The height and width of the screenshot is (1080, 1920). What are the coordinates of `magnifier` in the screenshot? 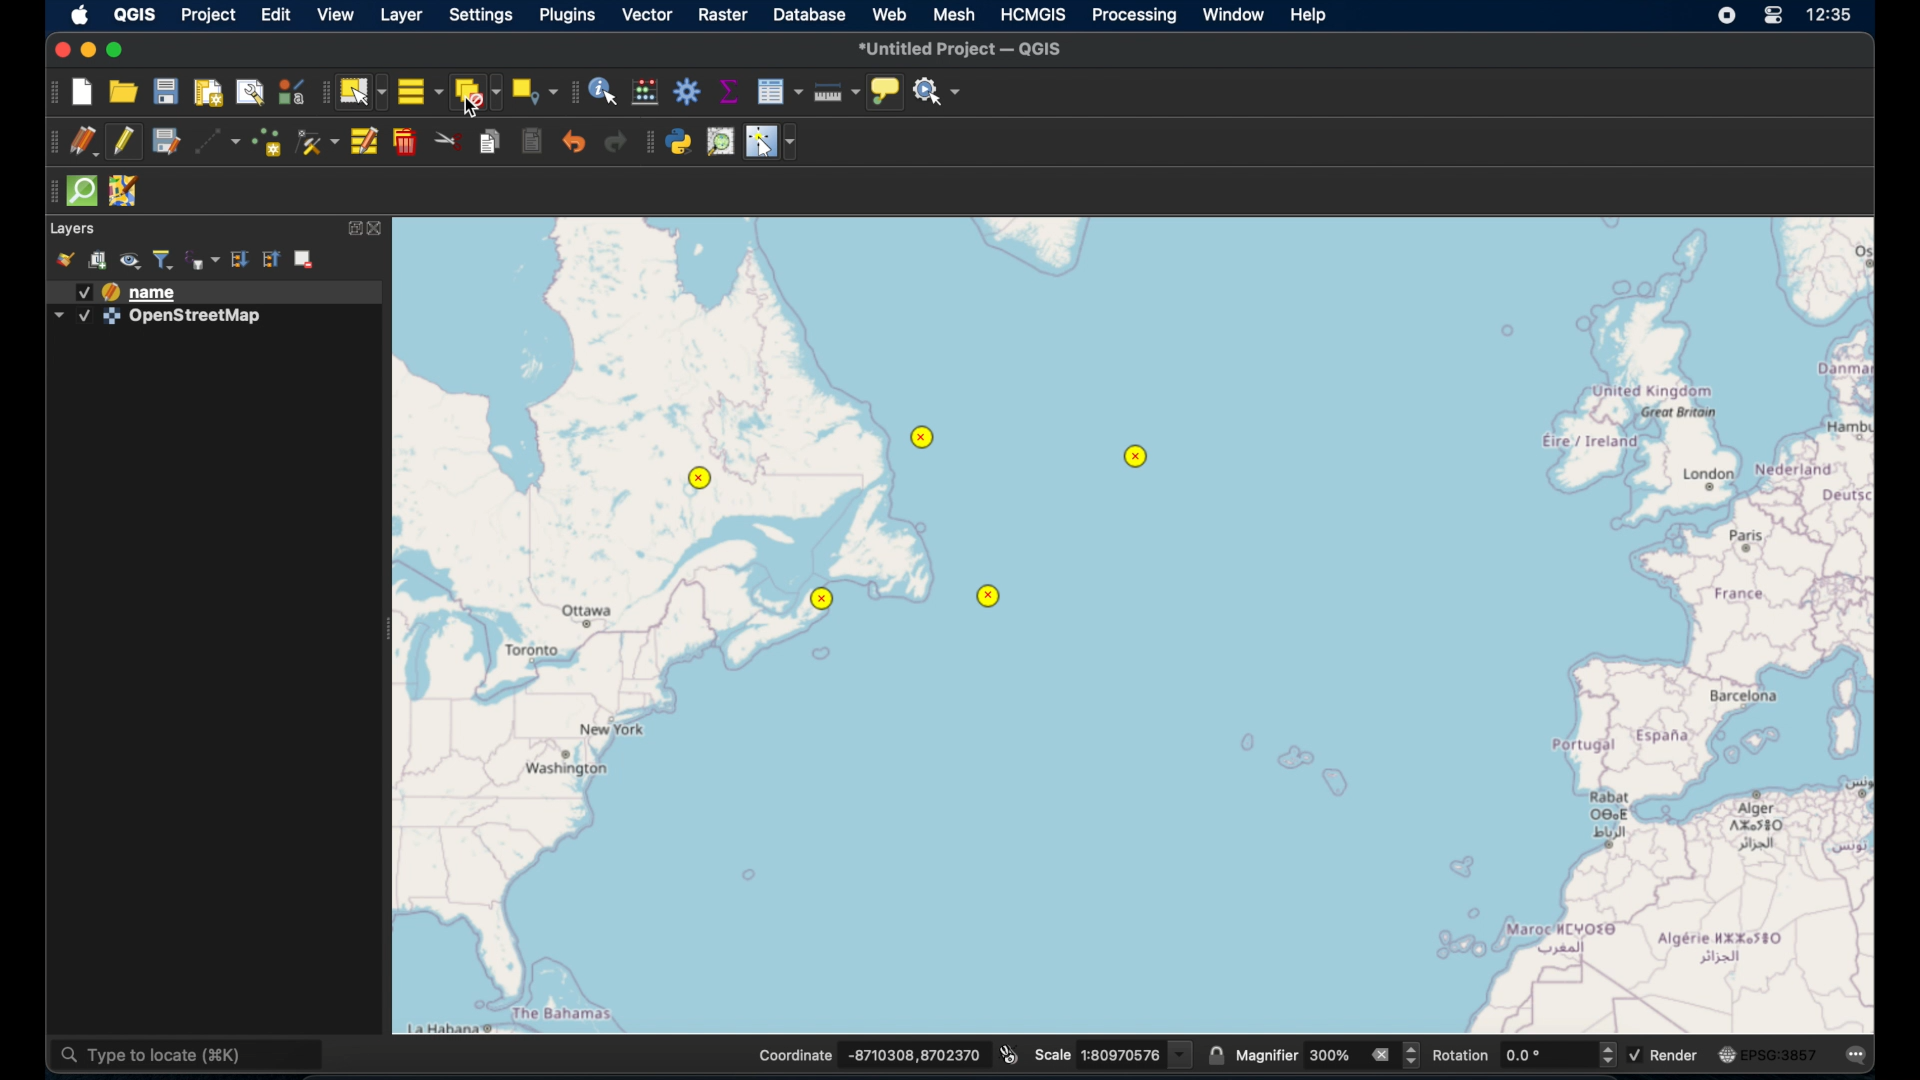 It's located at (1267, 1055).